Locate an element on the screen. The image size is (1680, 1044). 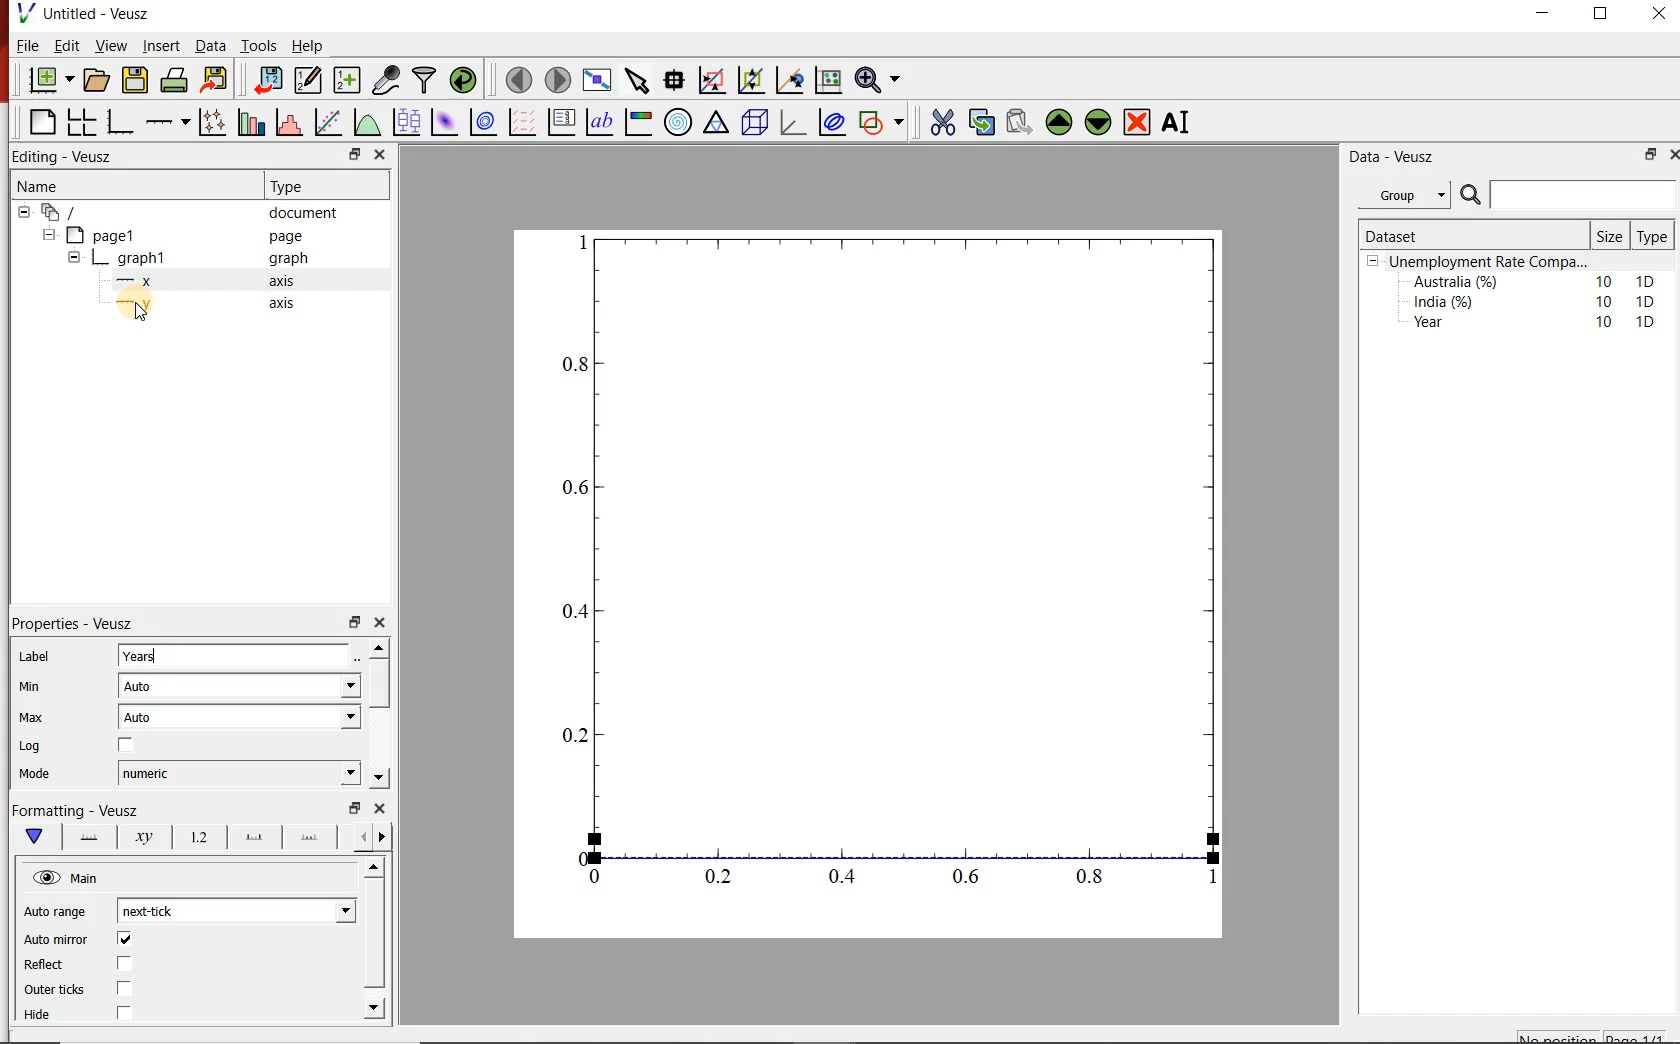
close is located at coordinates (1657, 18).